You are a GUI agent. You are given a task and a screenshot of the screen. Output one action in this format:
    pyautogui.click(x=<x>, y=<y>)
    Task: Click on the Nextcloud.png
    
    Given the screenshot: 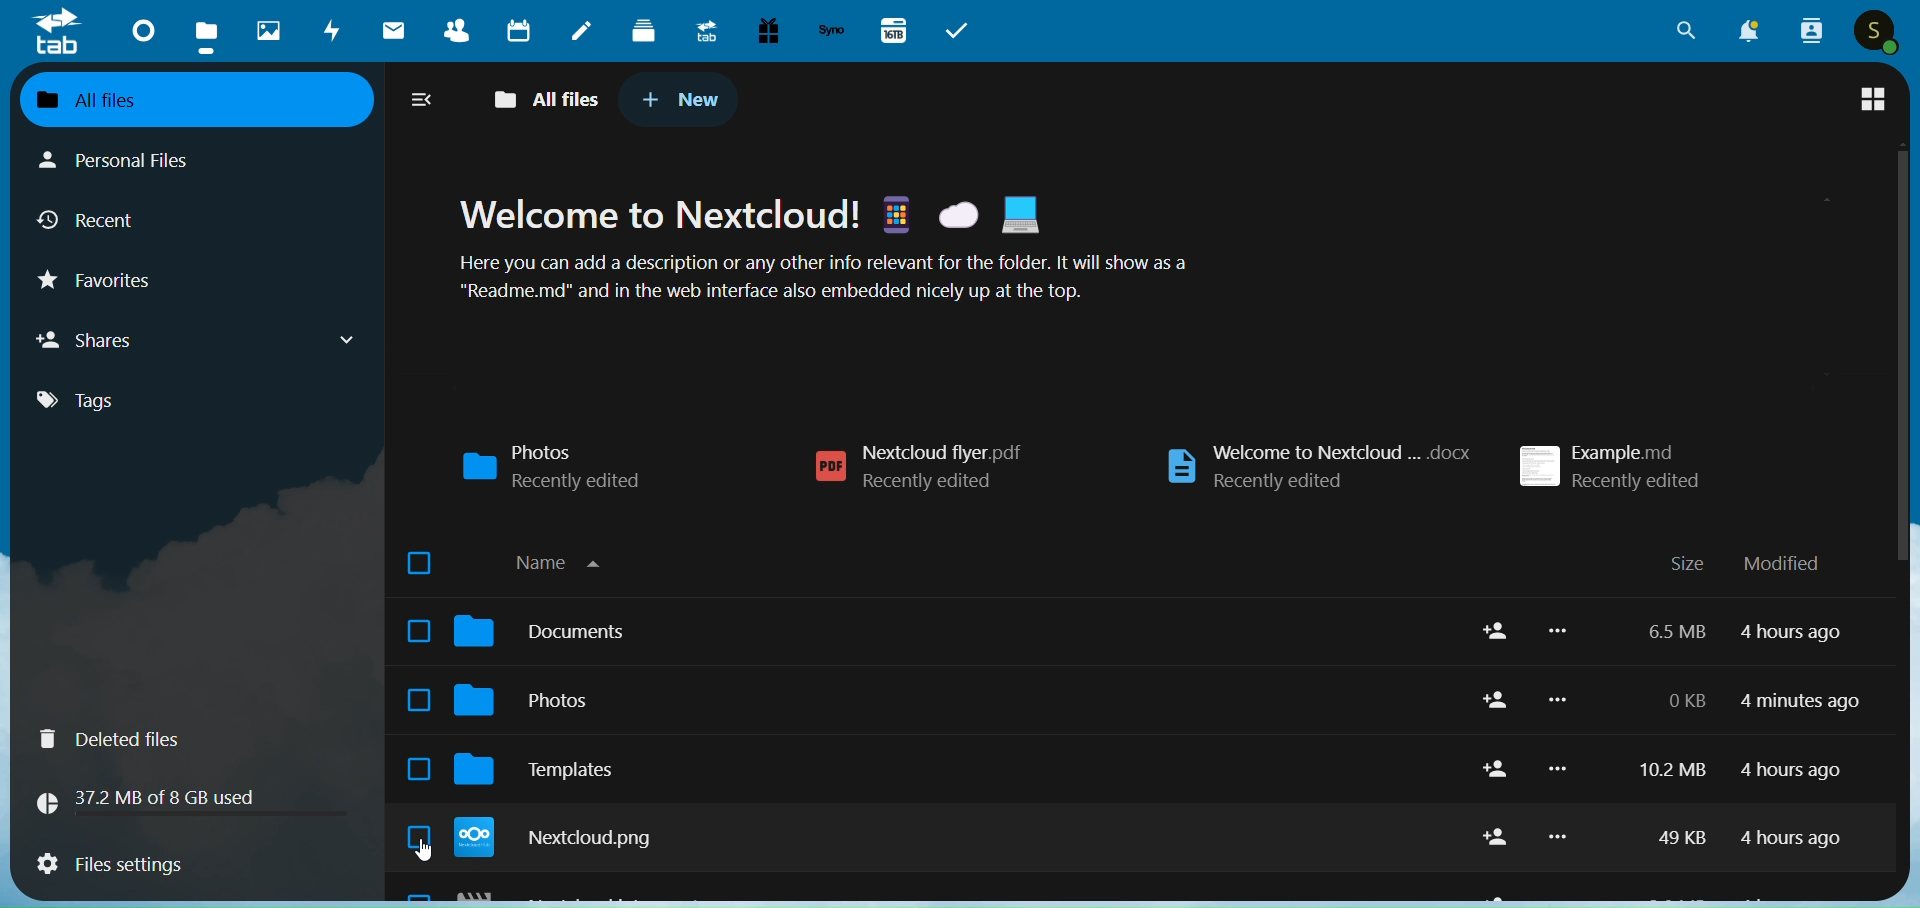 What is the action you would take?
    pyautogui.click(x=957, y=837)
    